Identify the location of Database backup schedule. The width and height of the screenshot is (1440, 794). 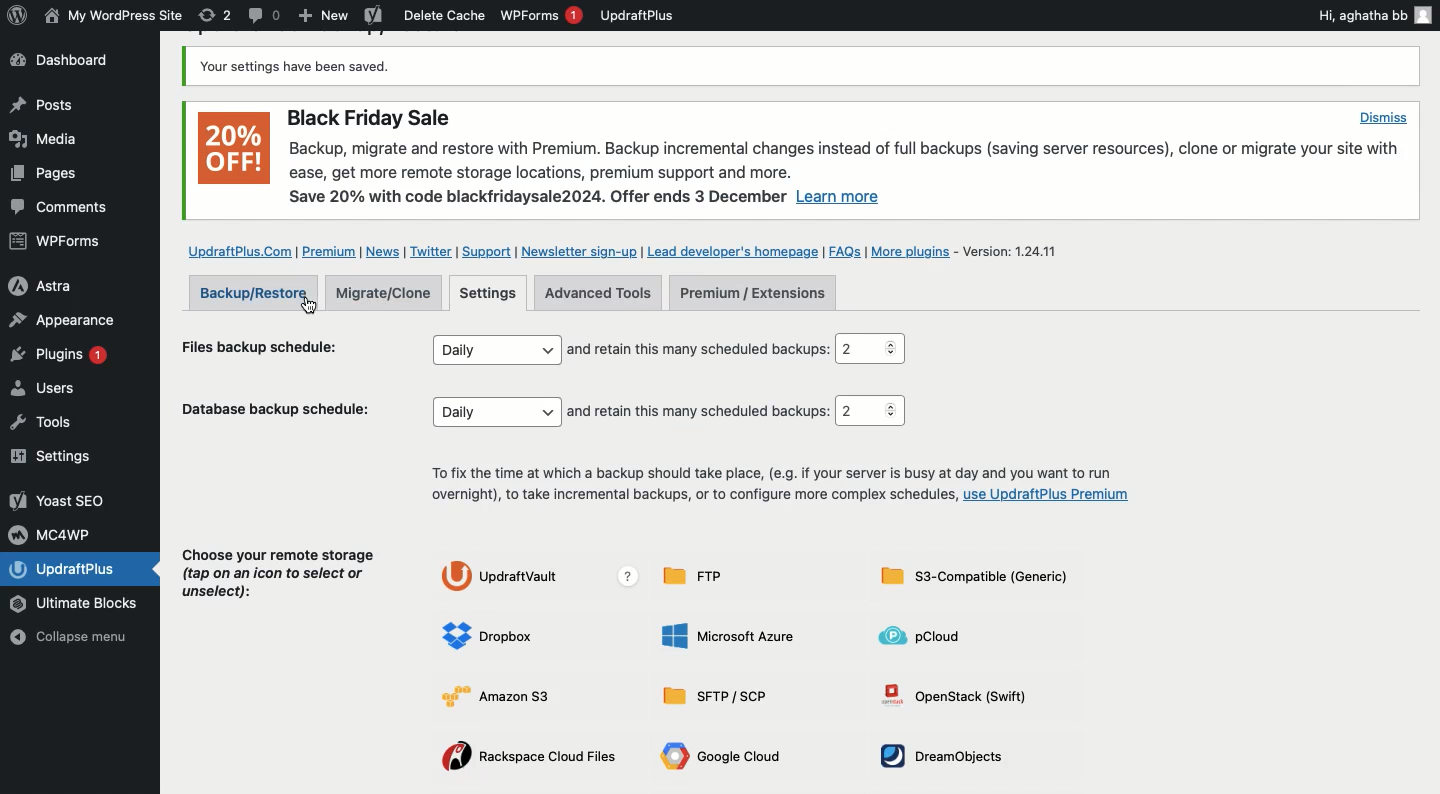
(276, 406).